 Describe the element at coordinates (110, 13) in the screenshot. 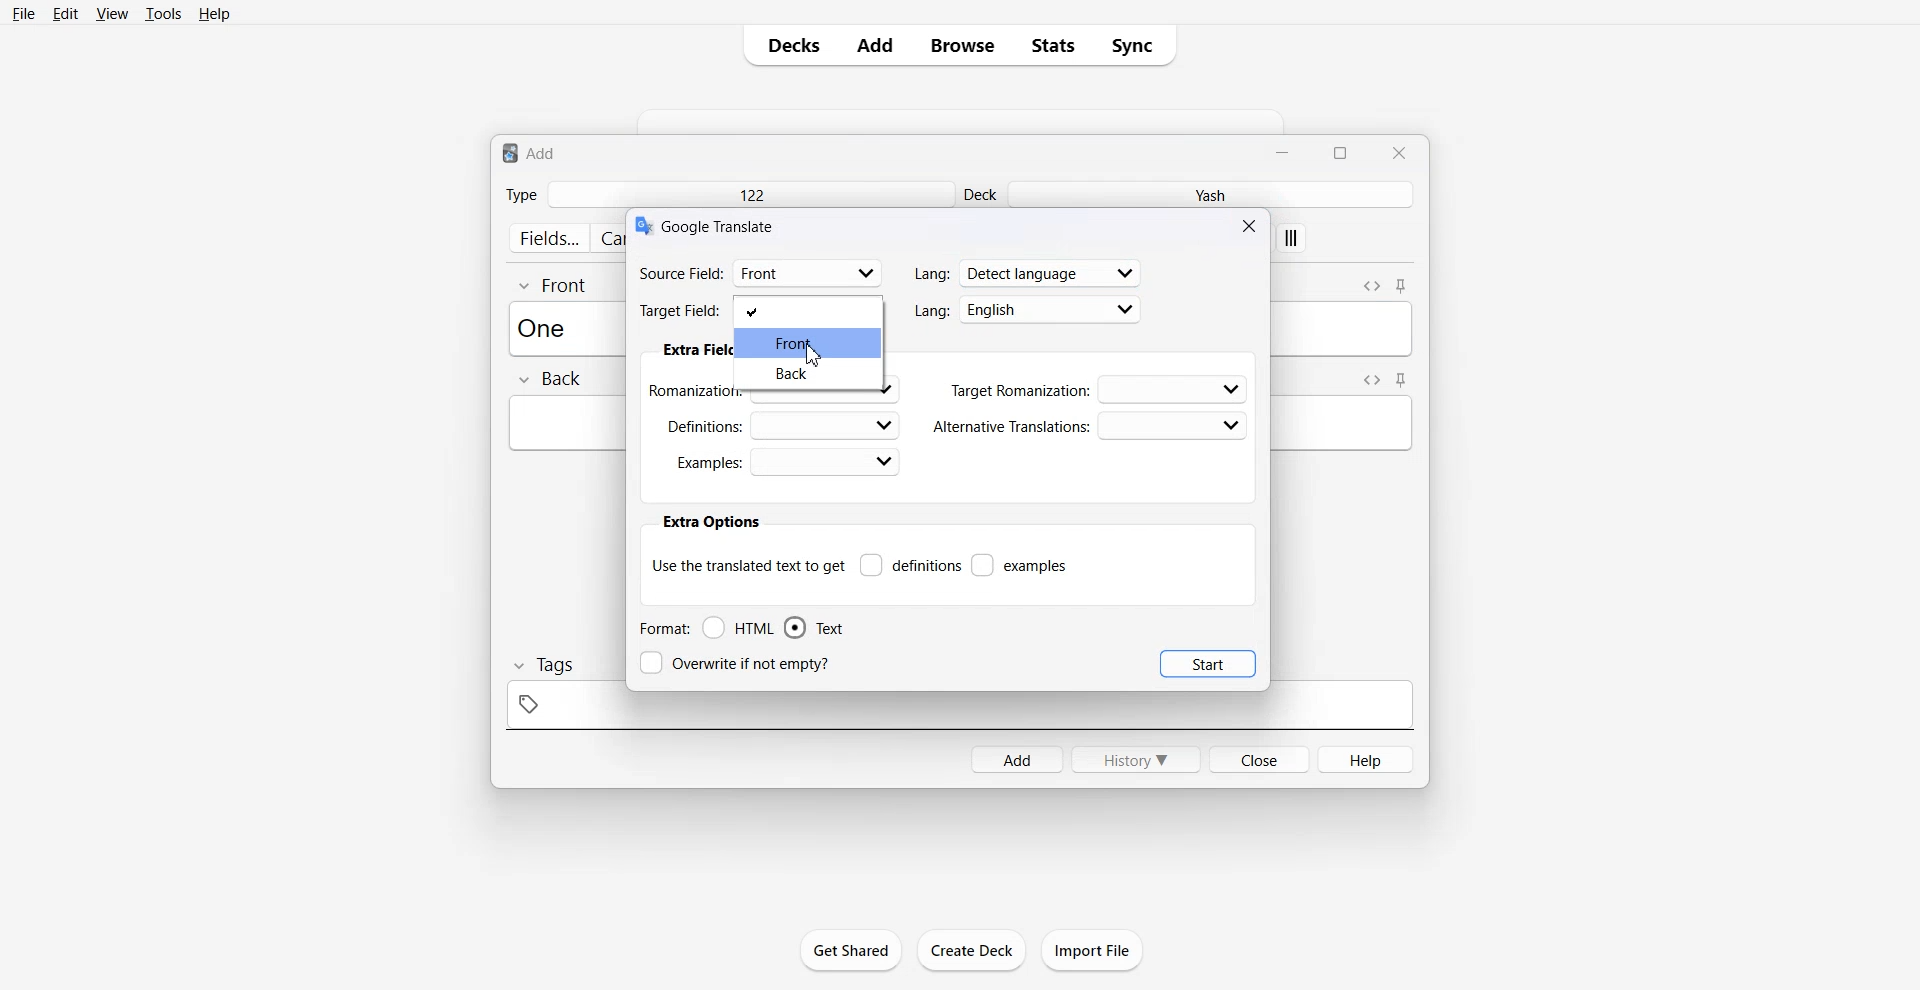

I see `View` at that location.